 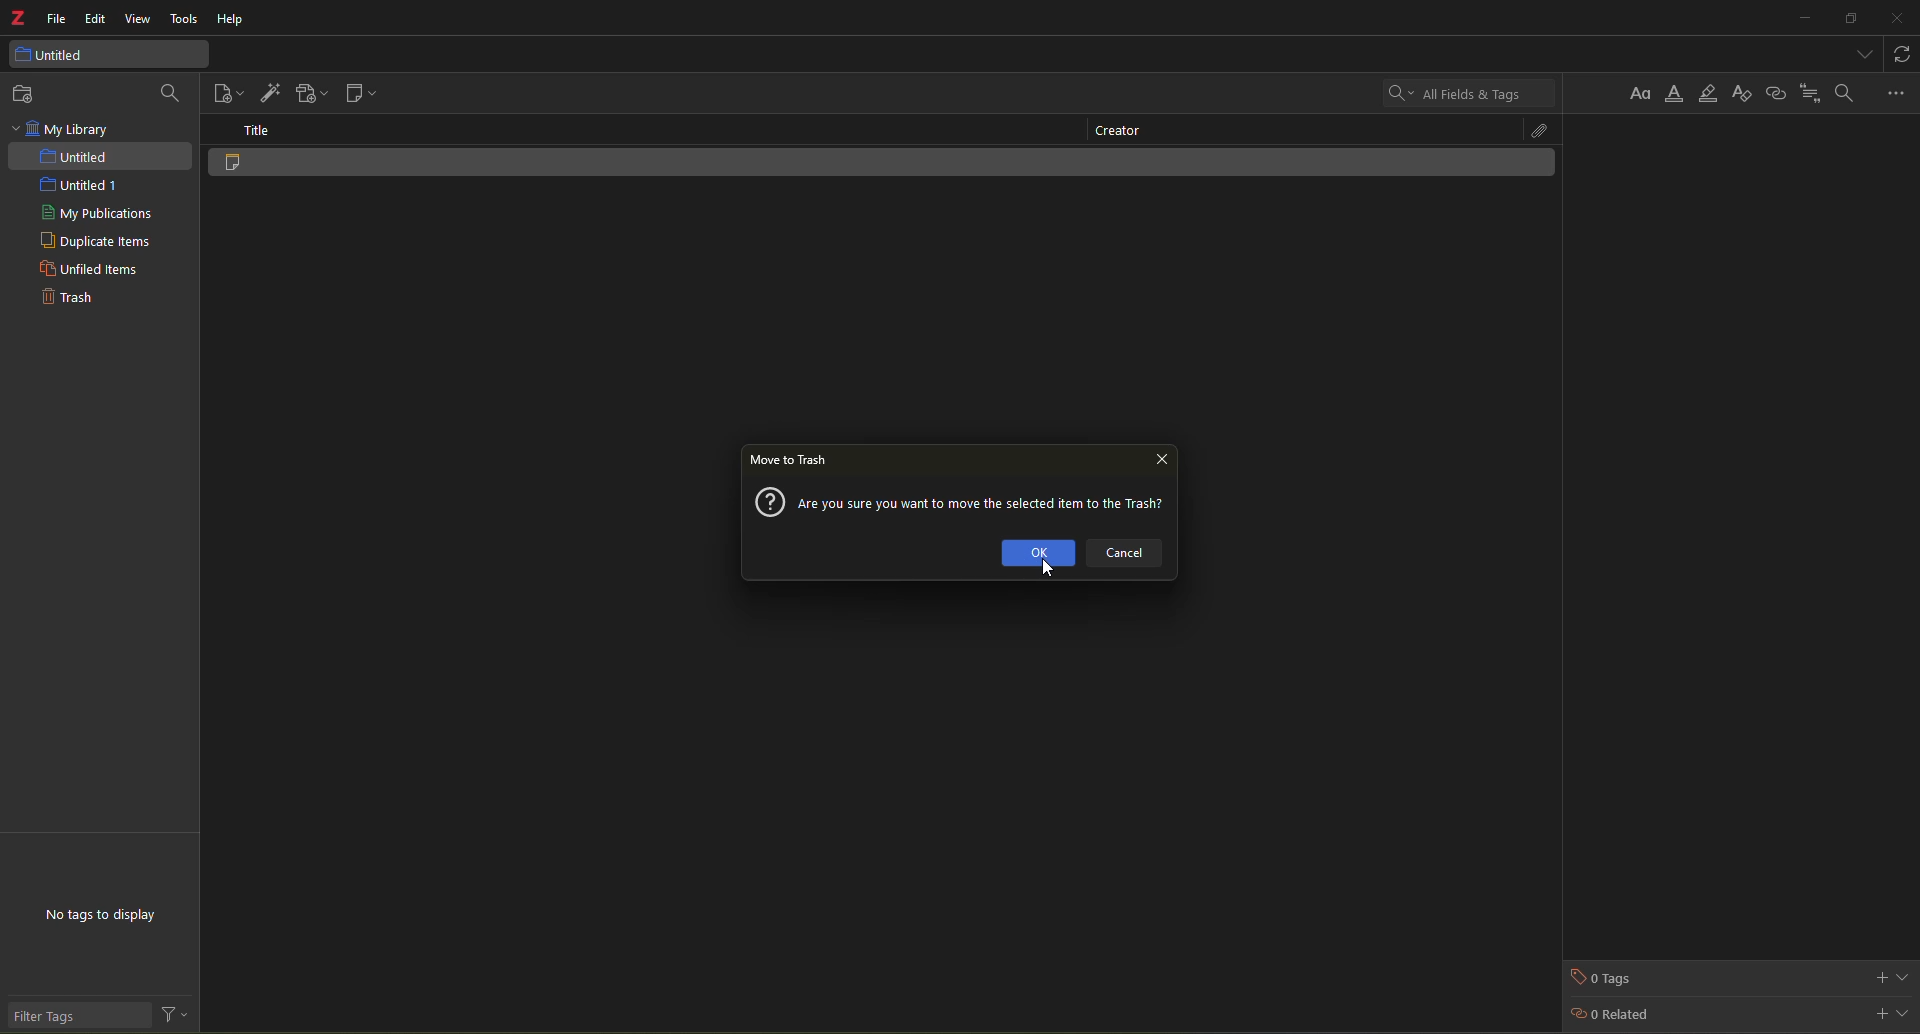 What do you see at coordinates (52, 1016) in the screenshot?
I see `filter tags` at bounding box center [52, 1016].